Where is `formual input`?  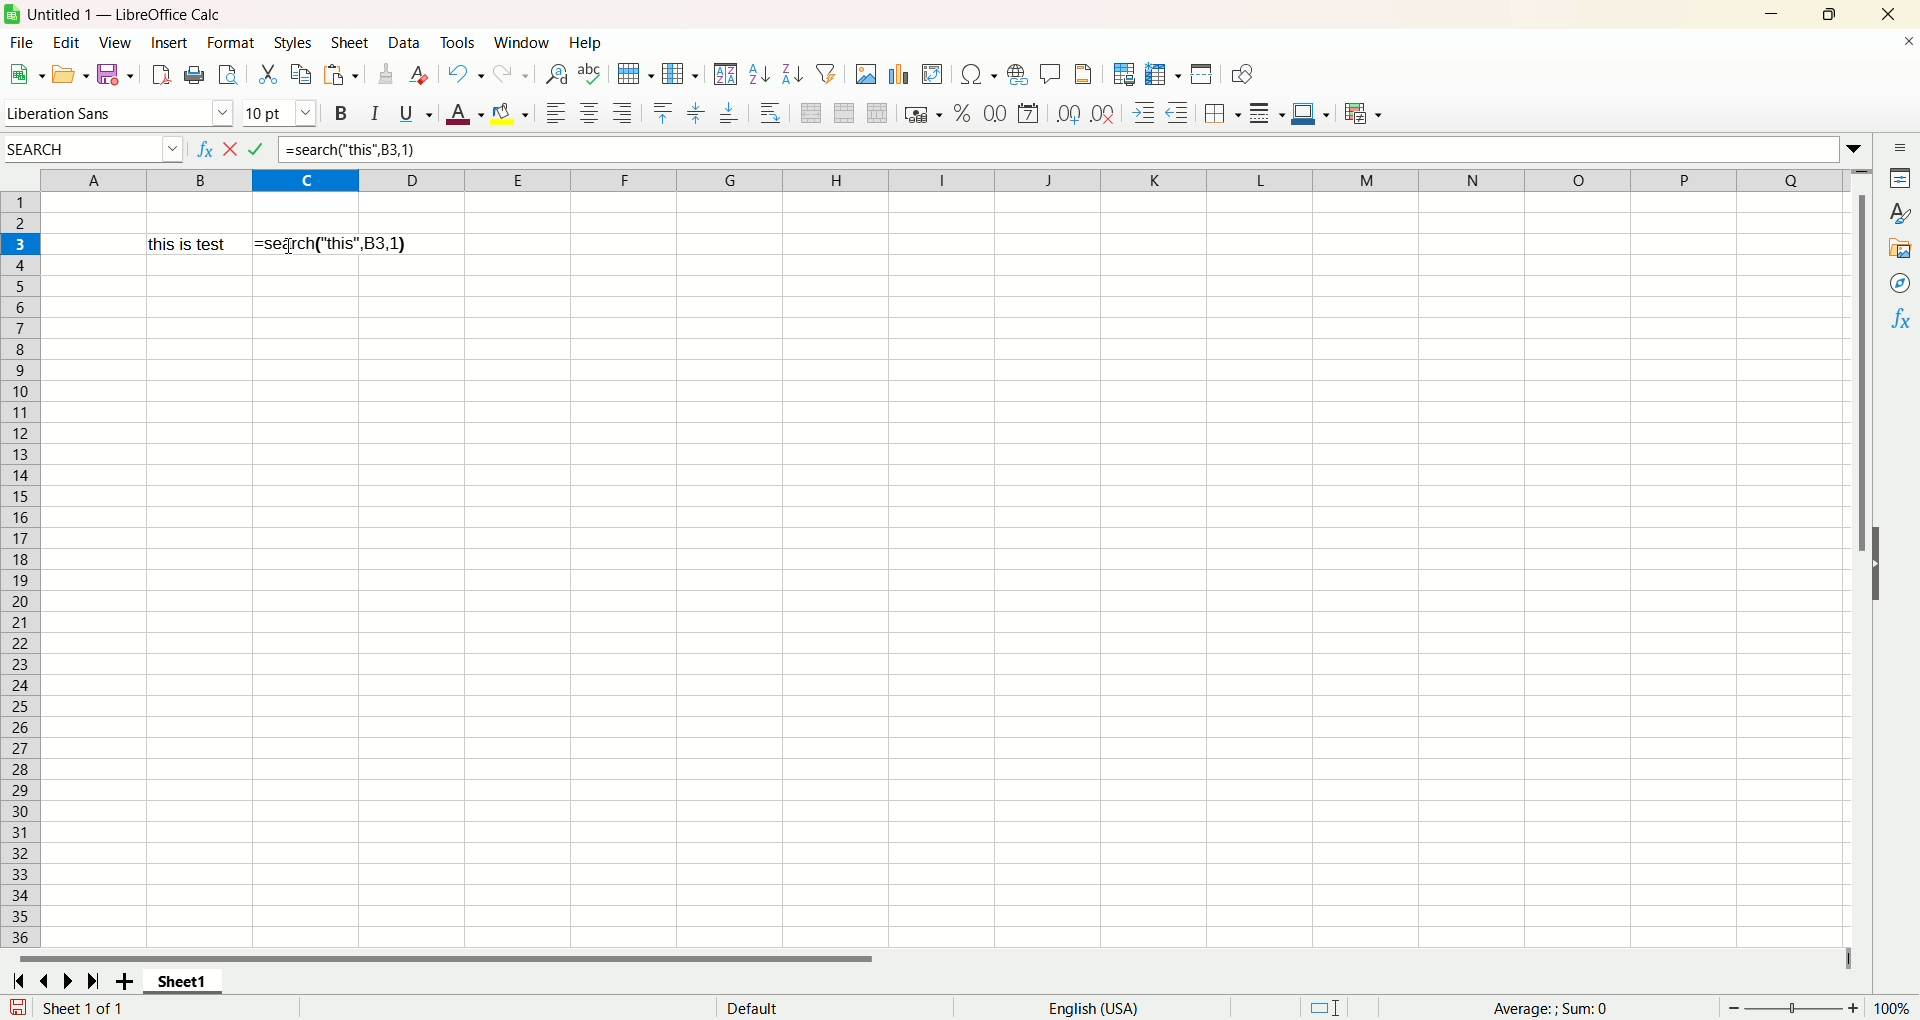 formual input is located at coordinates (350, 150).